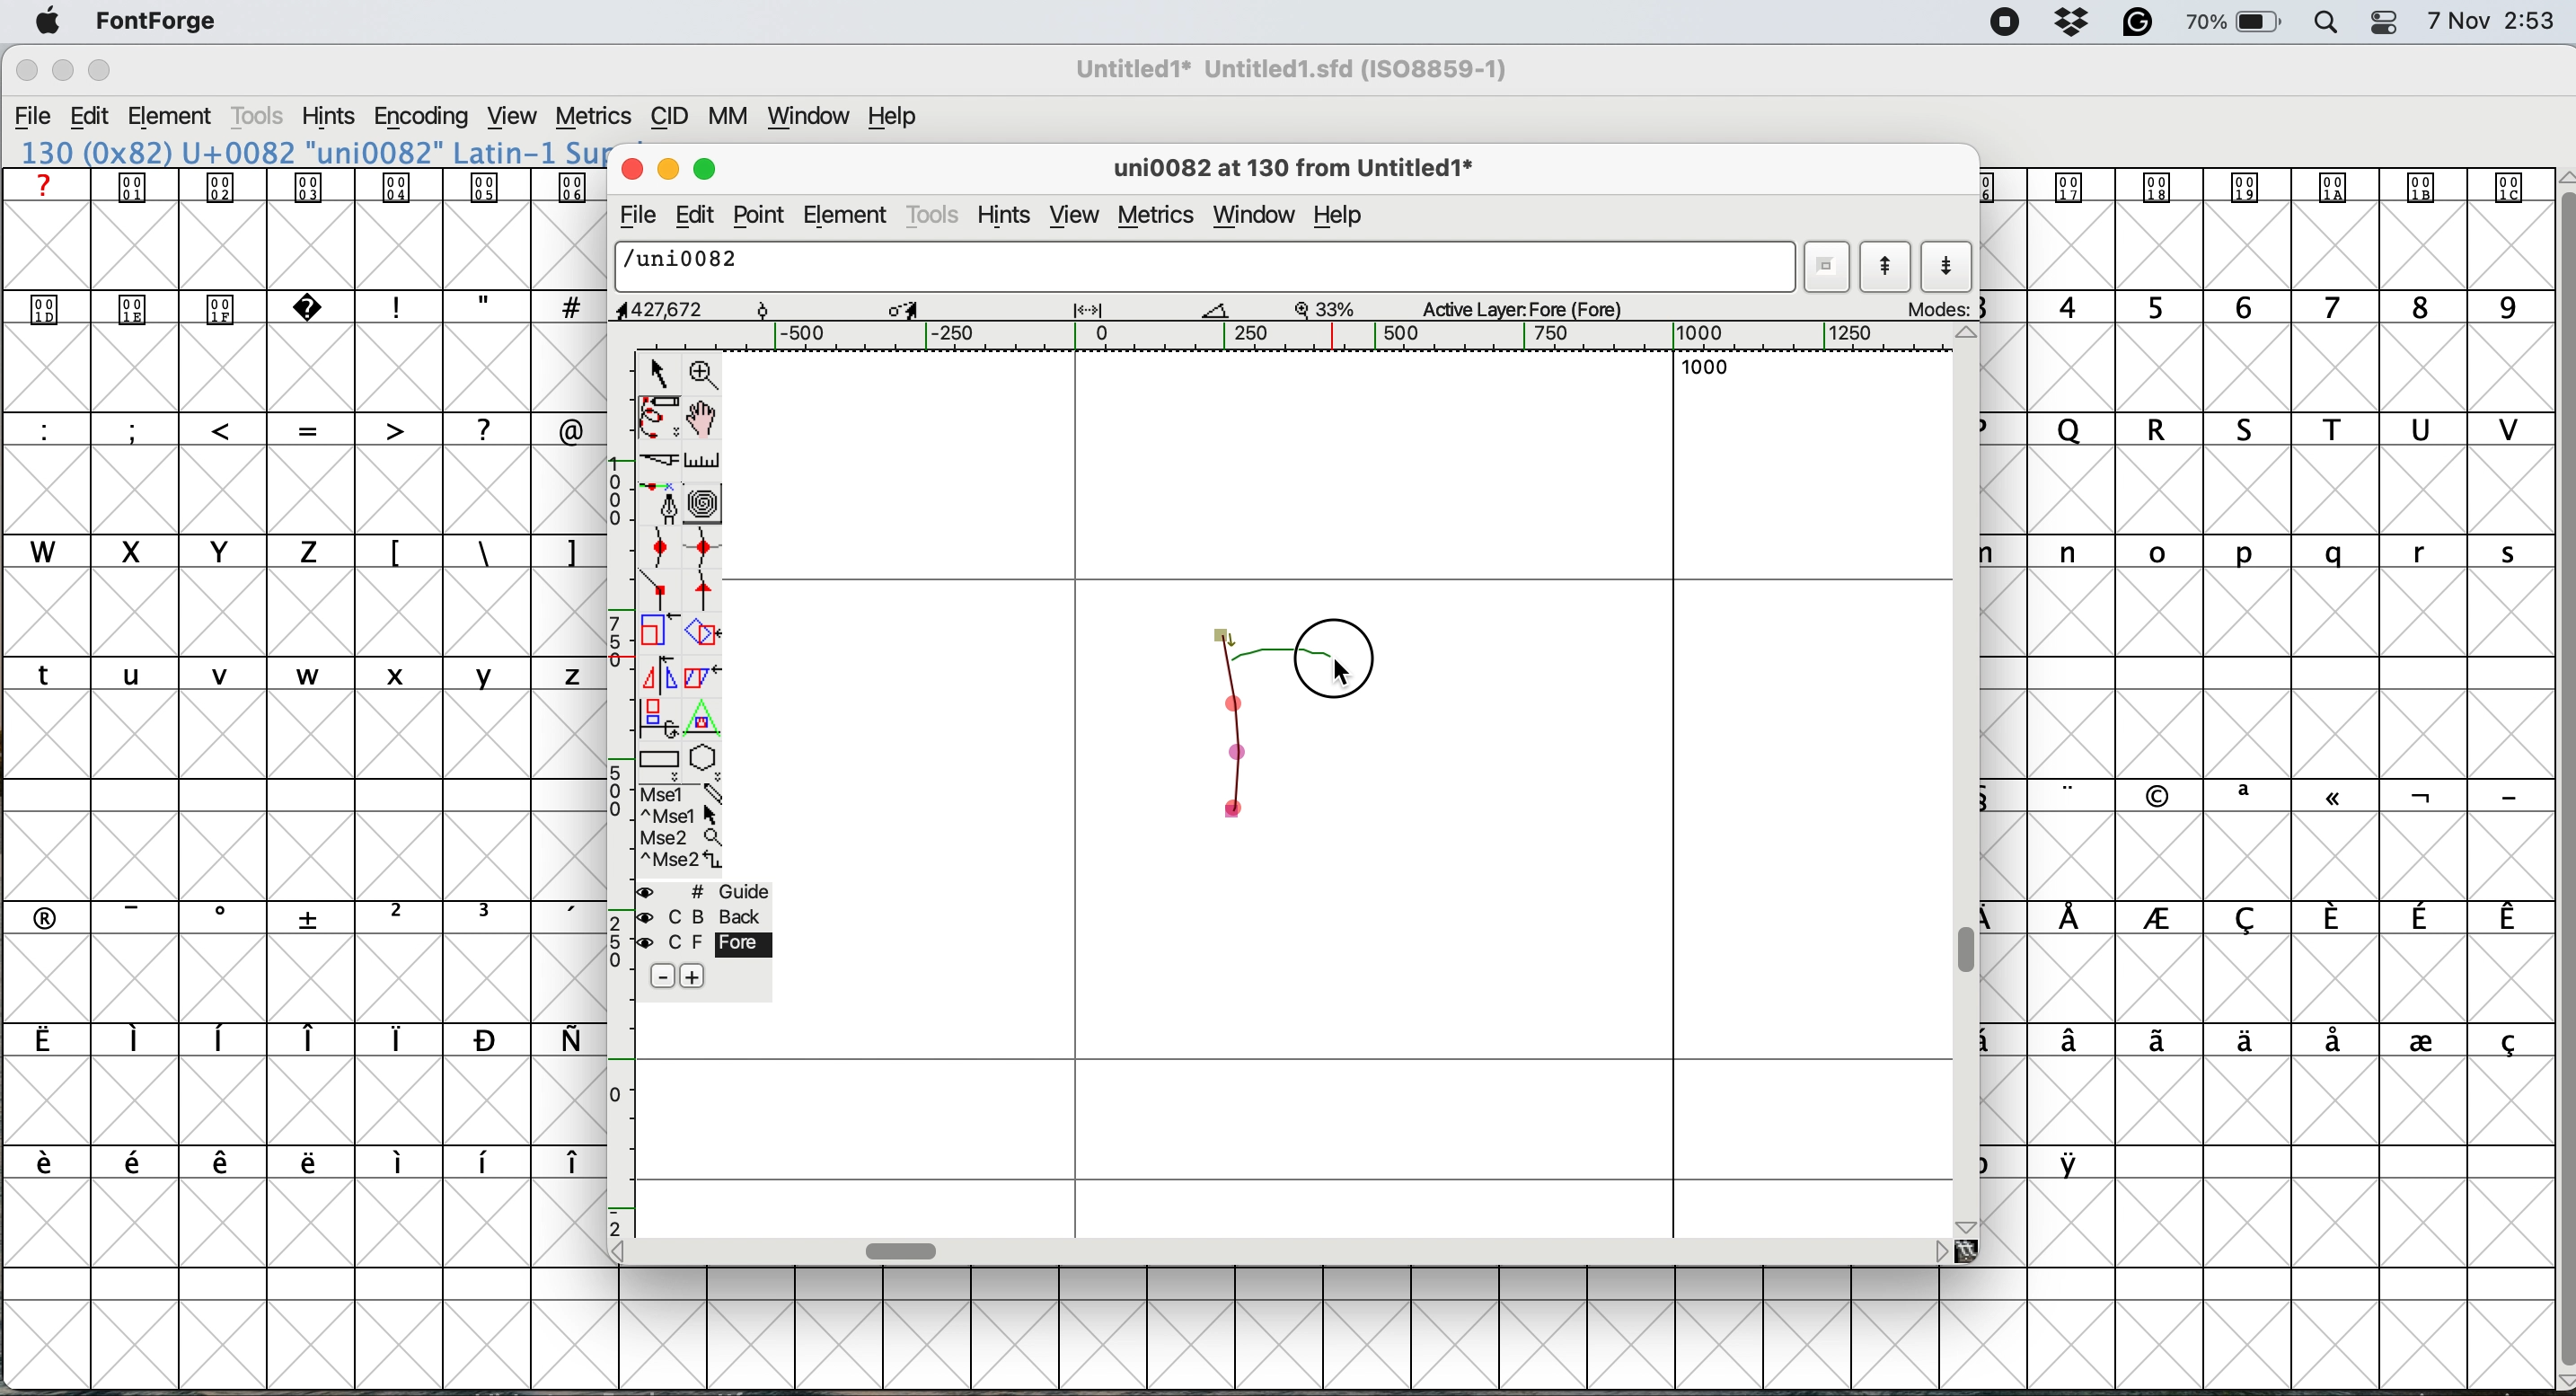 Image resolution: width=2576 pixels, height=1396 pixels. Describe the element at coordinates (703, 917) in the screenshot. I see `back` at that location.